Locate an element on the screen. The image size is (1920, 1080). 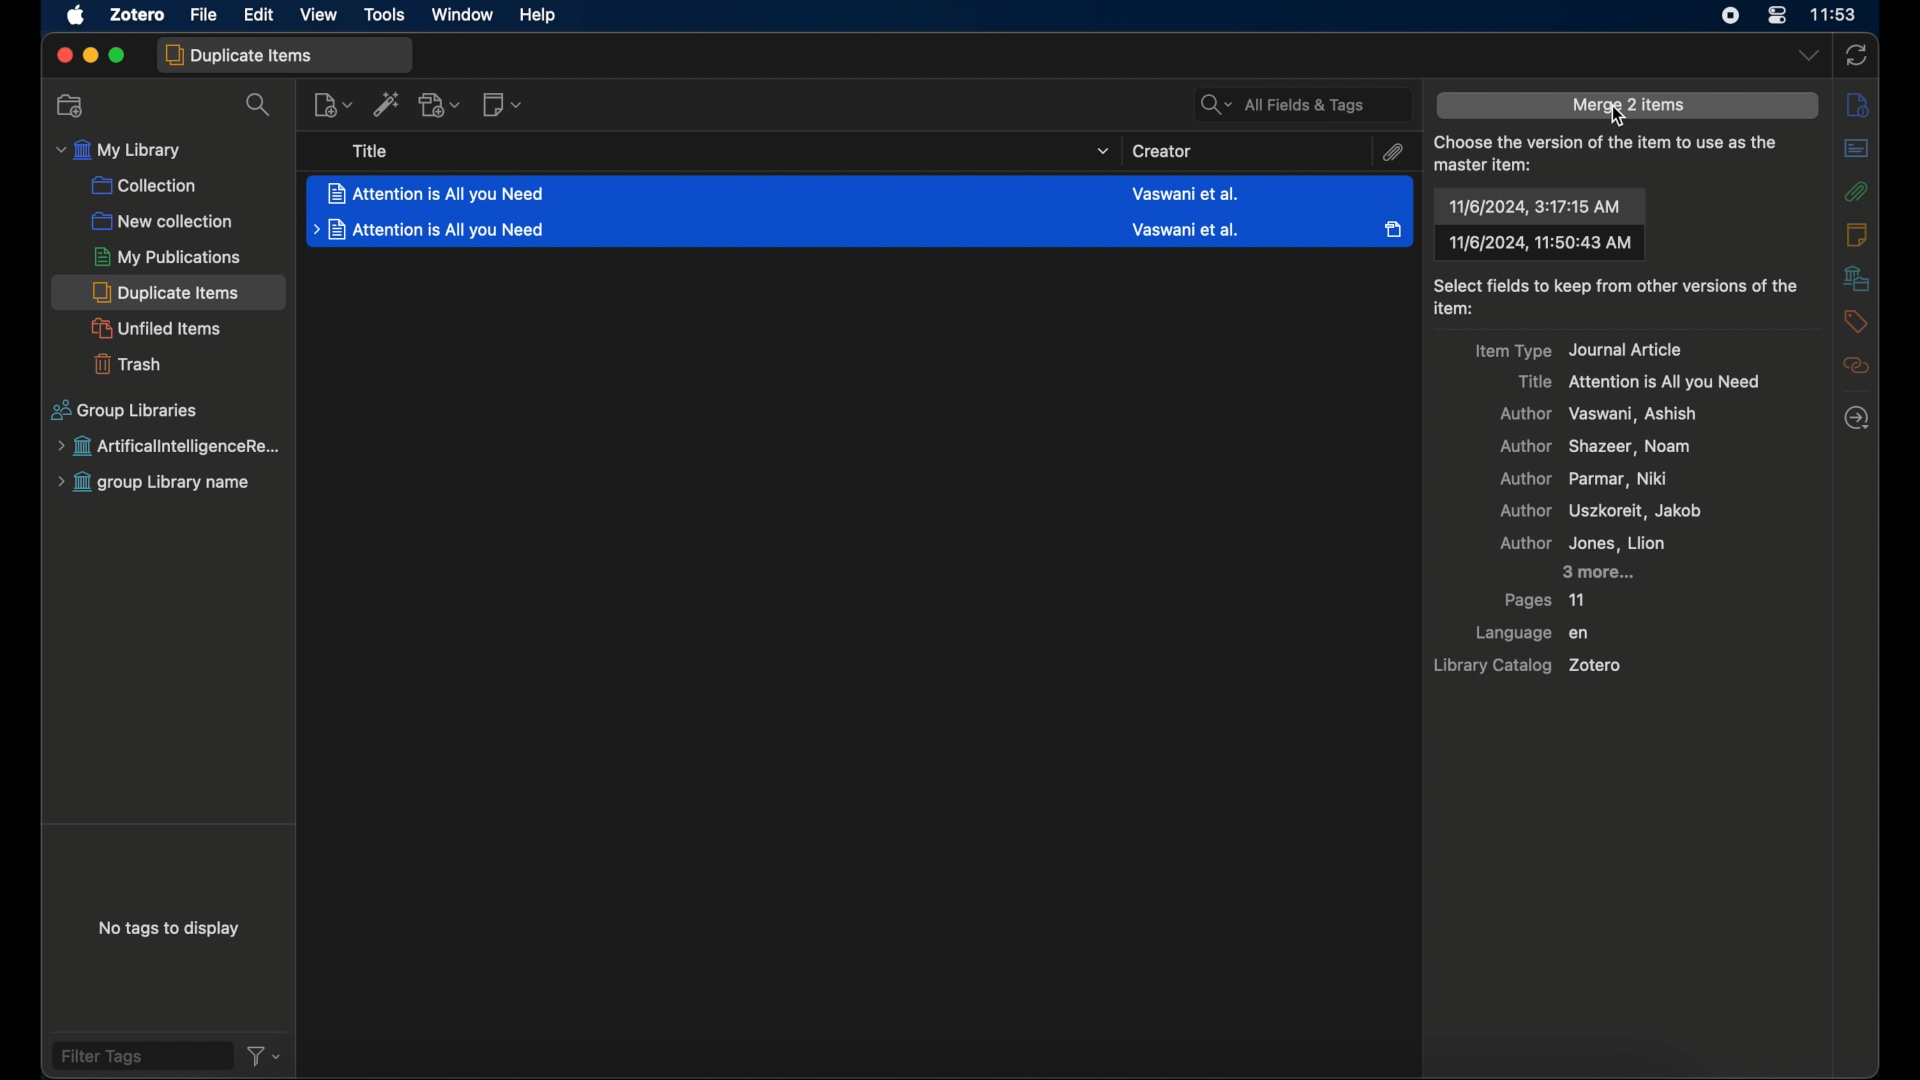
related is located at coordinates (1856, 366).